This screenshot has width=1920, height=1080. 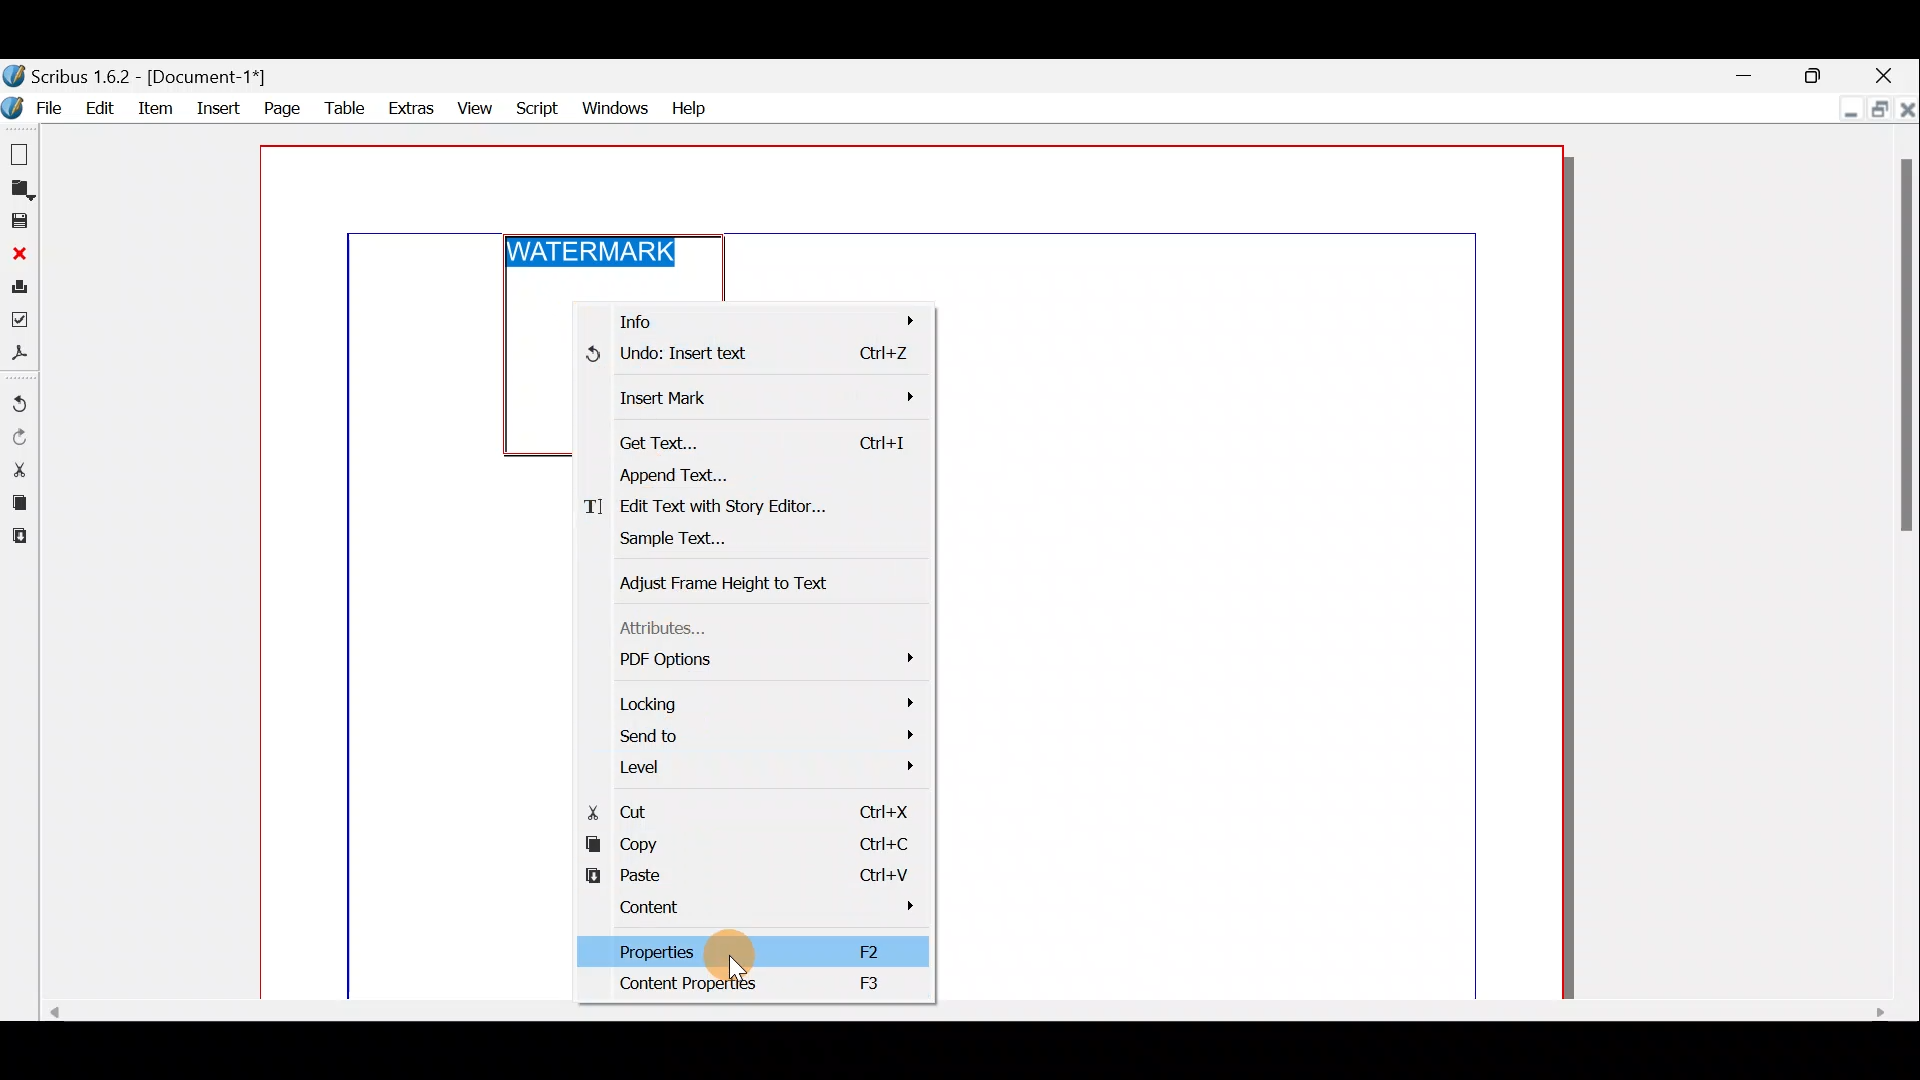 I want to click on New, so click(x=17, y=151).